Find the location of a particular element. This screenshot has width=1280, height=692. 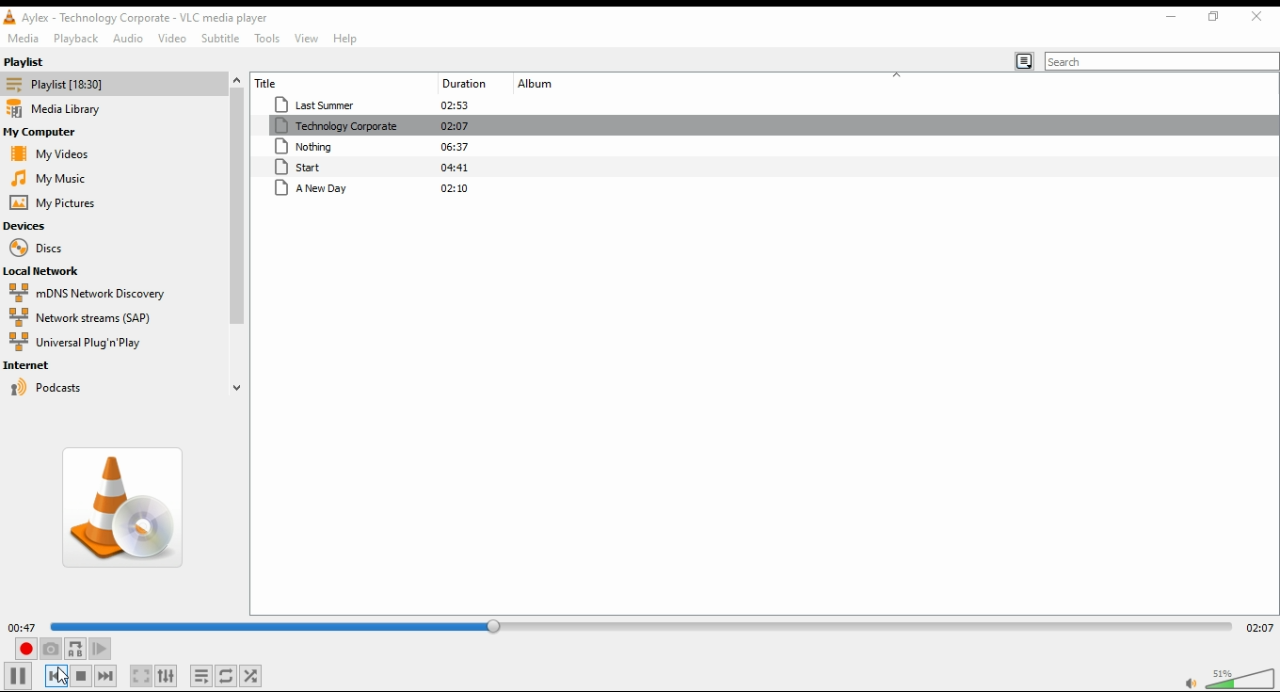

frame by frame is located at coordinates (100, 649).